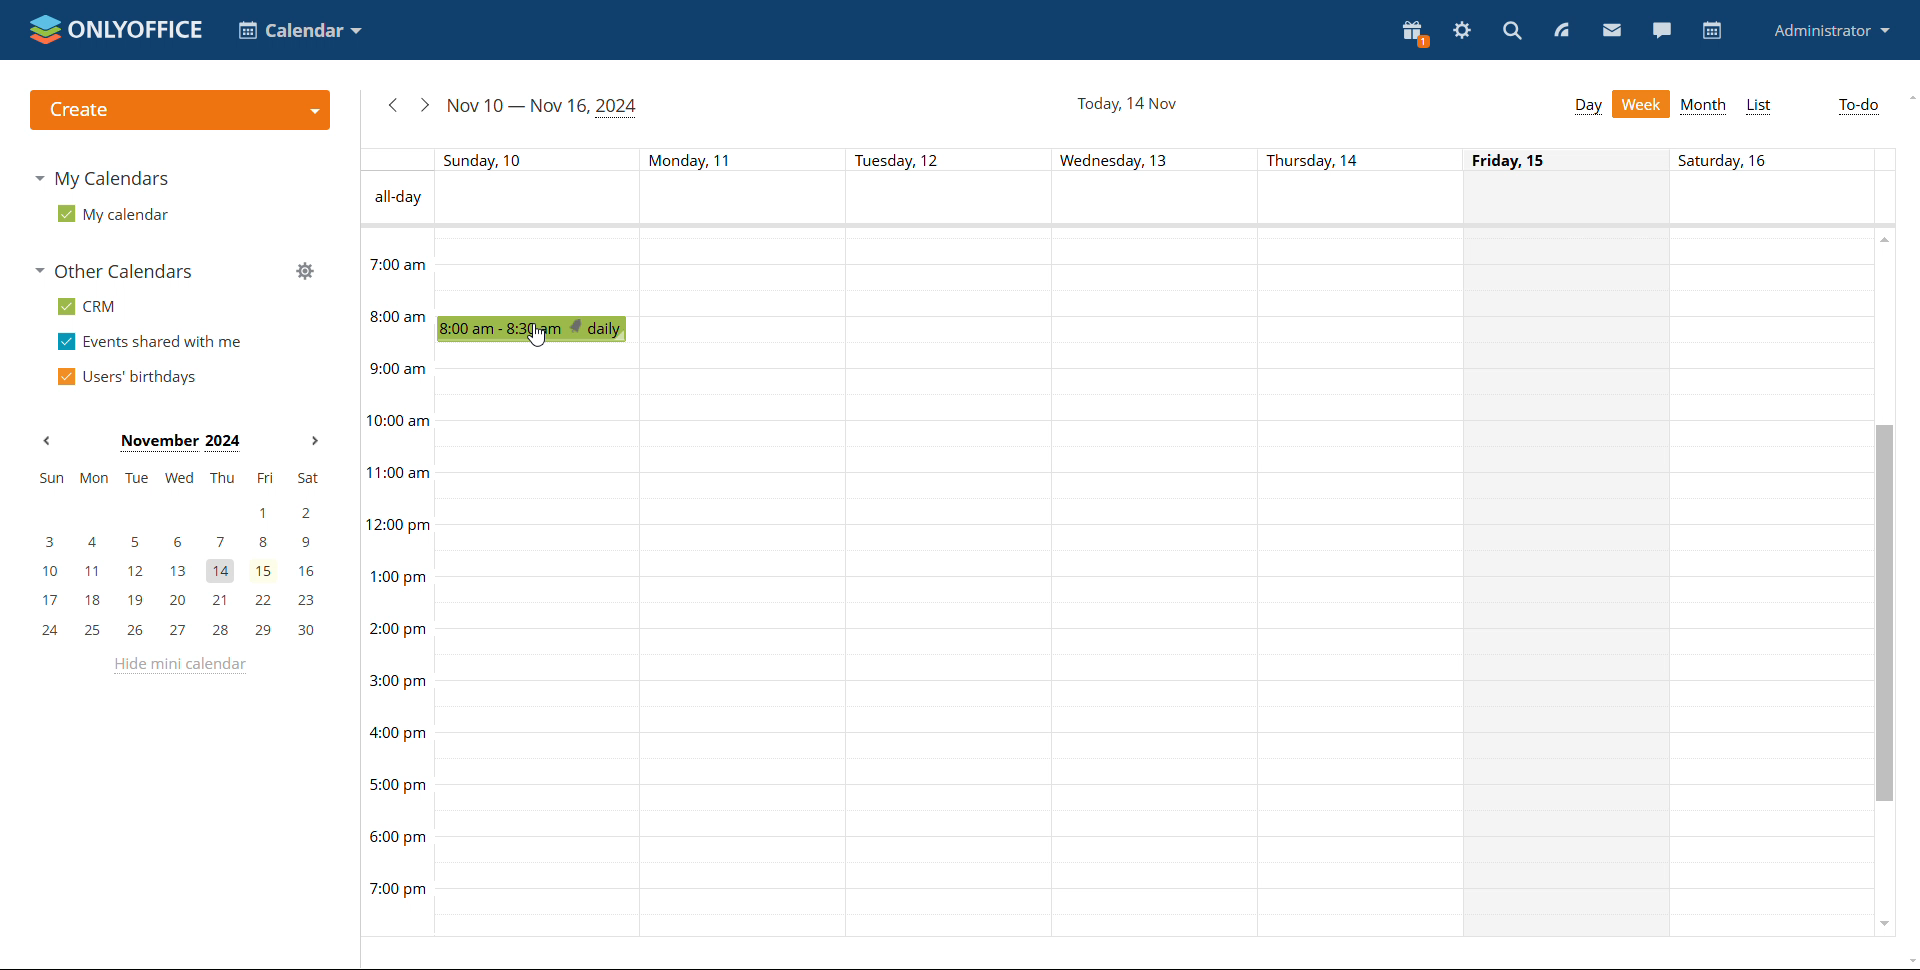 The width and height of the screenshot is (1920, 970). Describe the element at coordinates (1126, 102) in the screenshot. I see `current date` at that location.